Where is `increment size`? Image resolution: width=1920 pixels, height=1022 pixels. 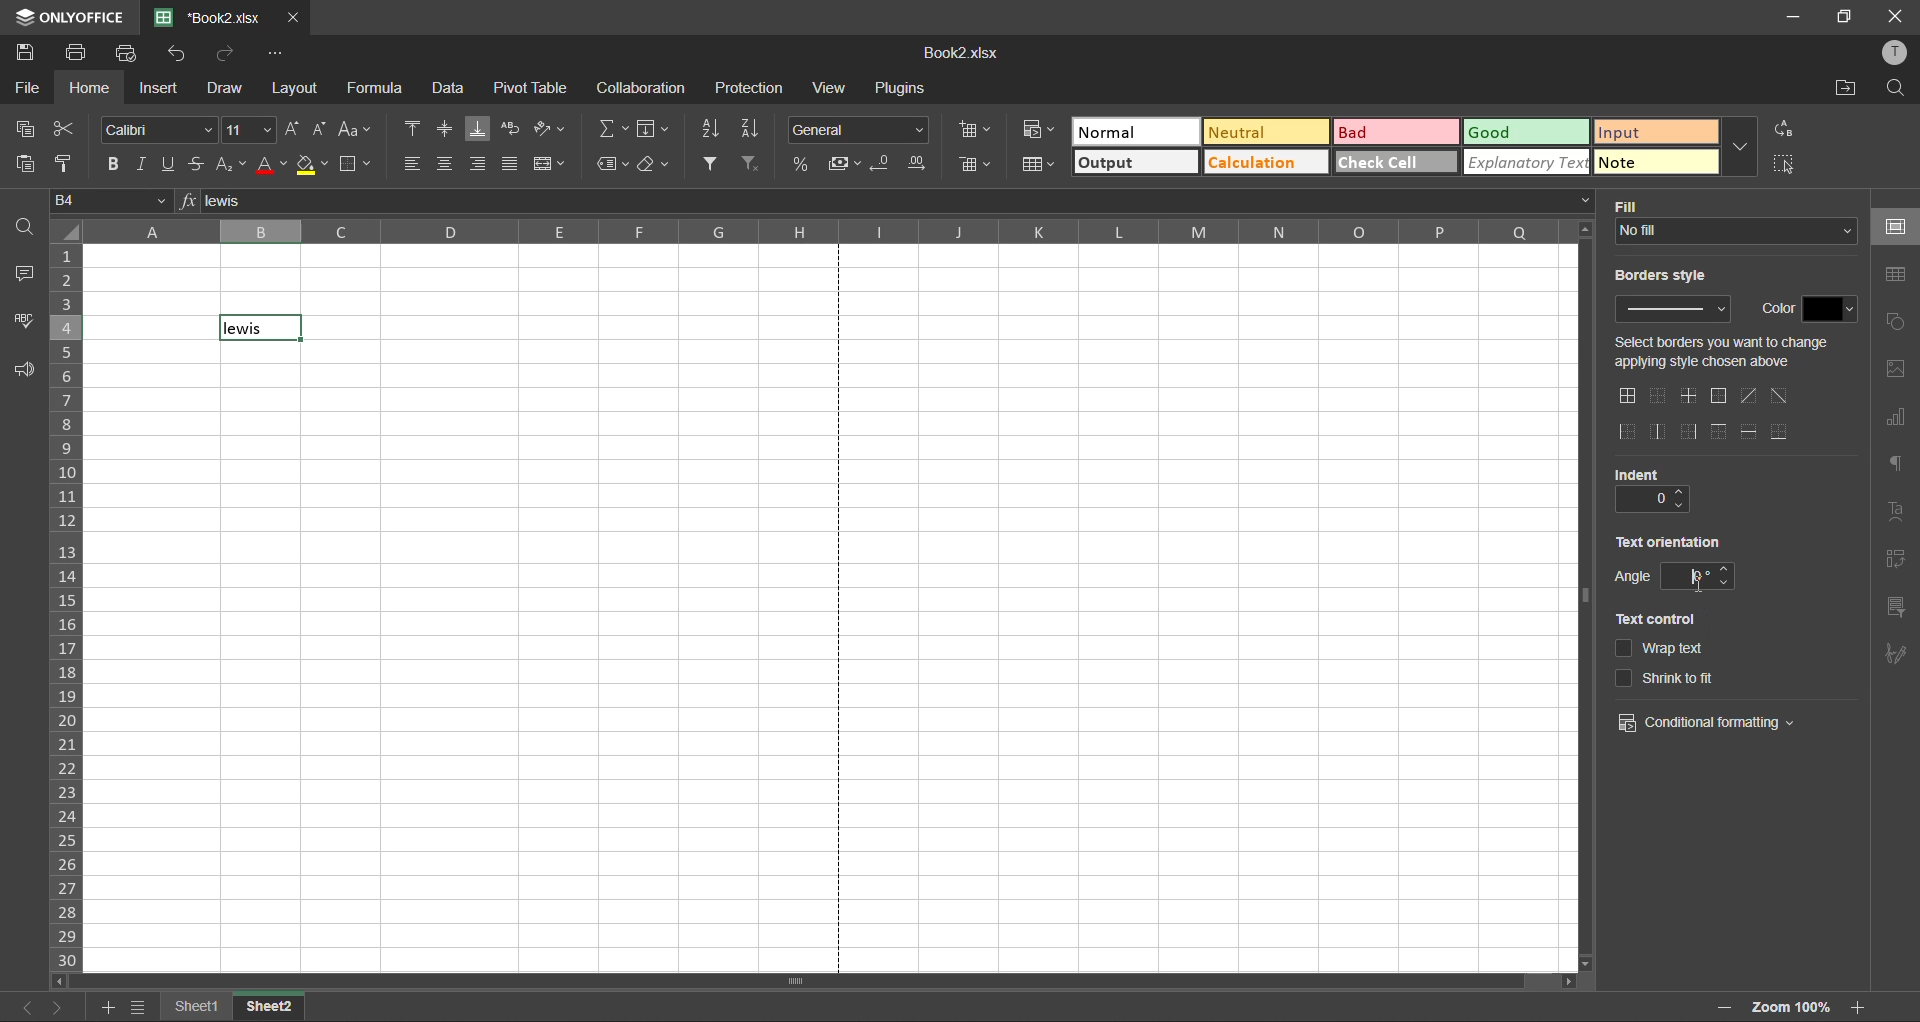 increment size is located at coordinates (292, 131).